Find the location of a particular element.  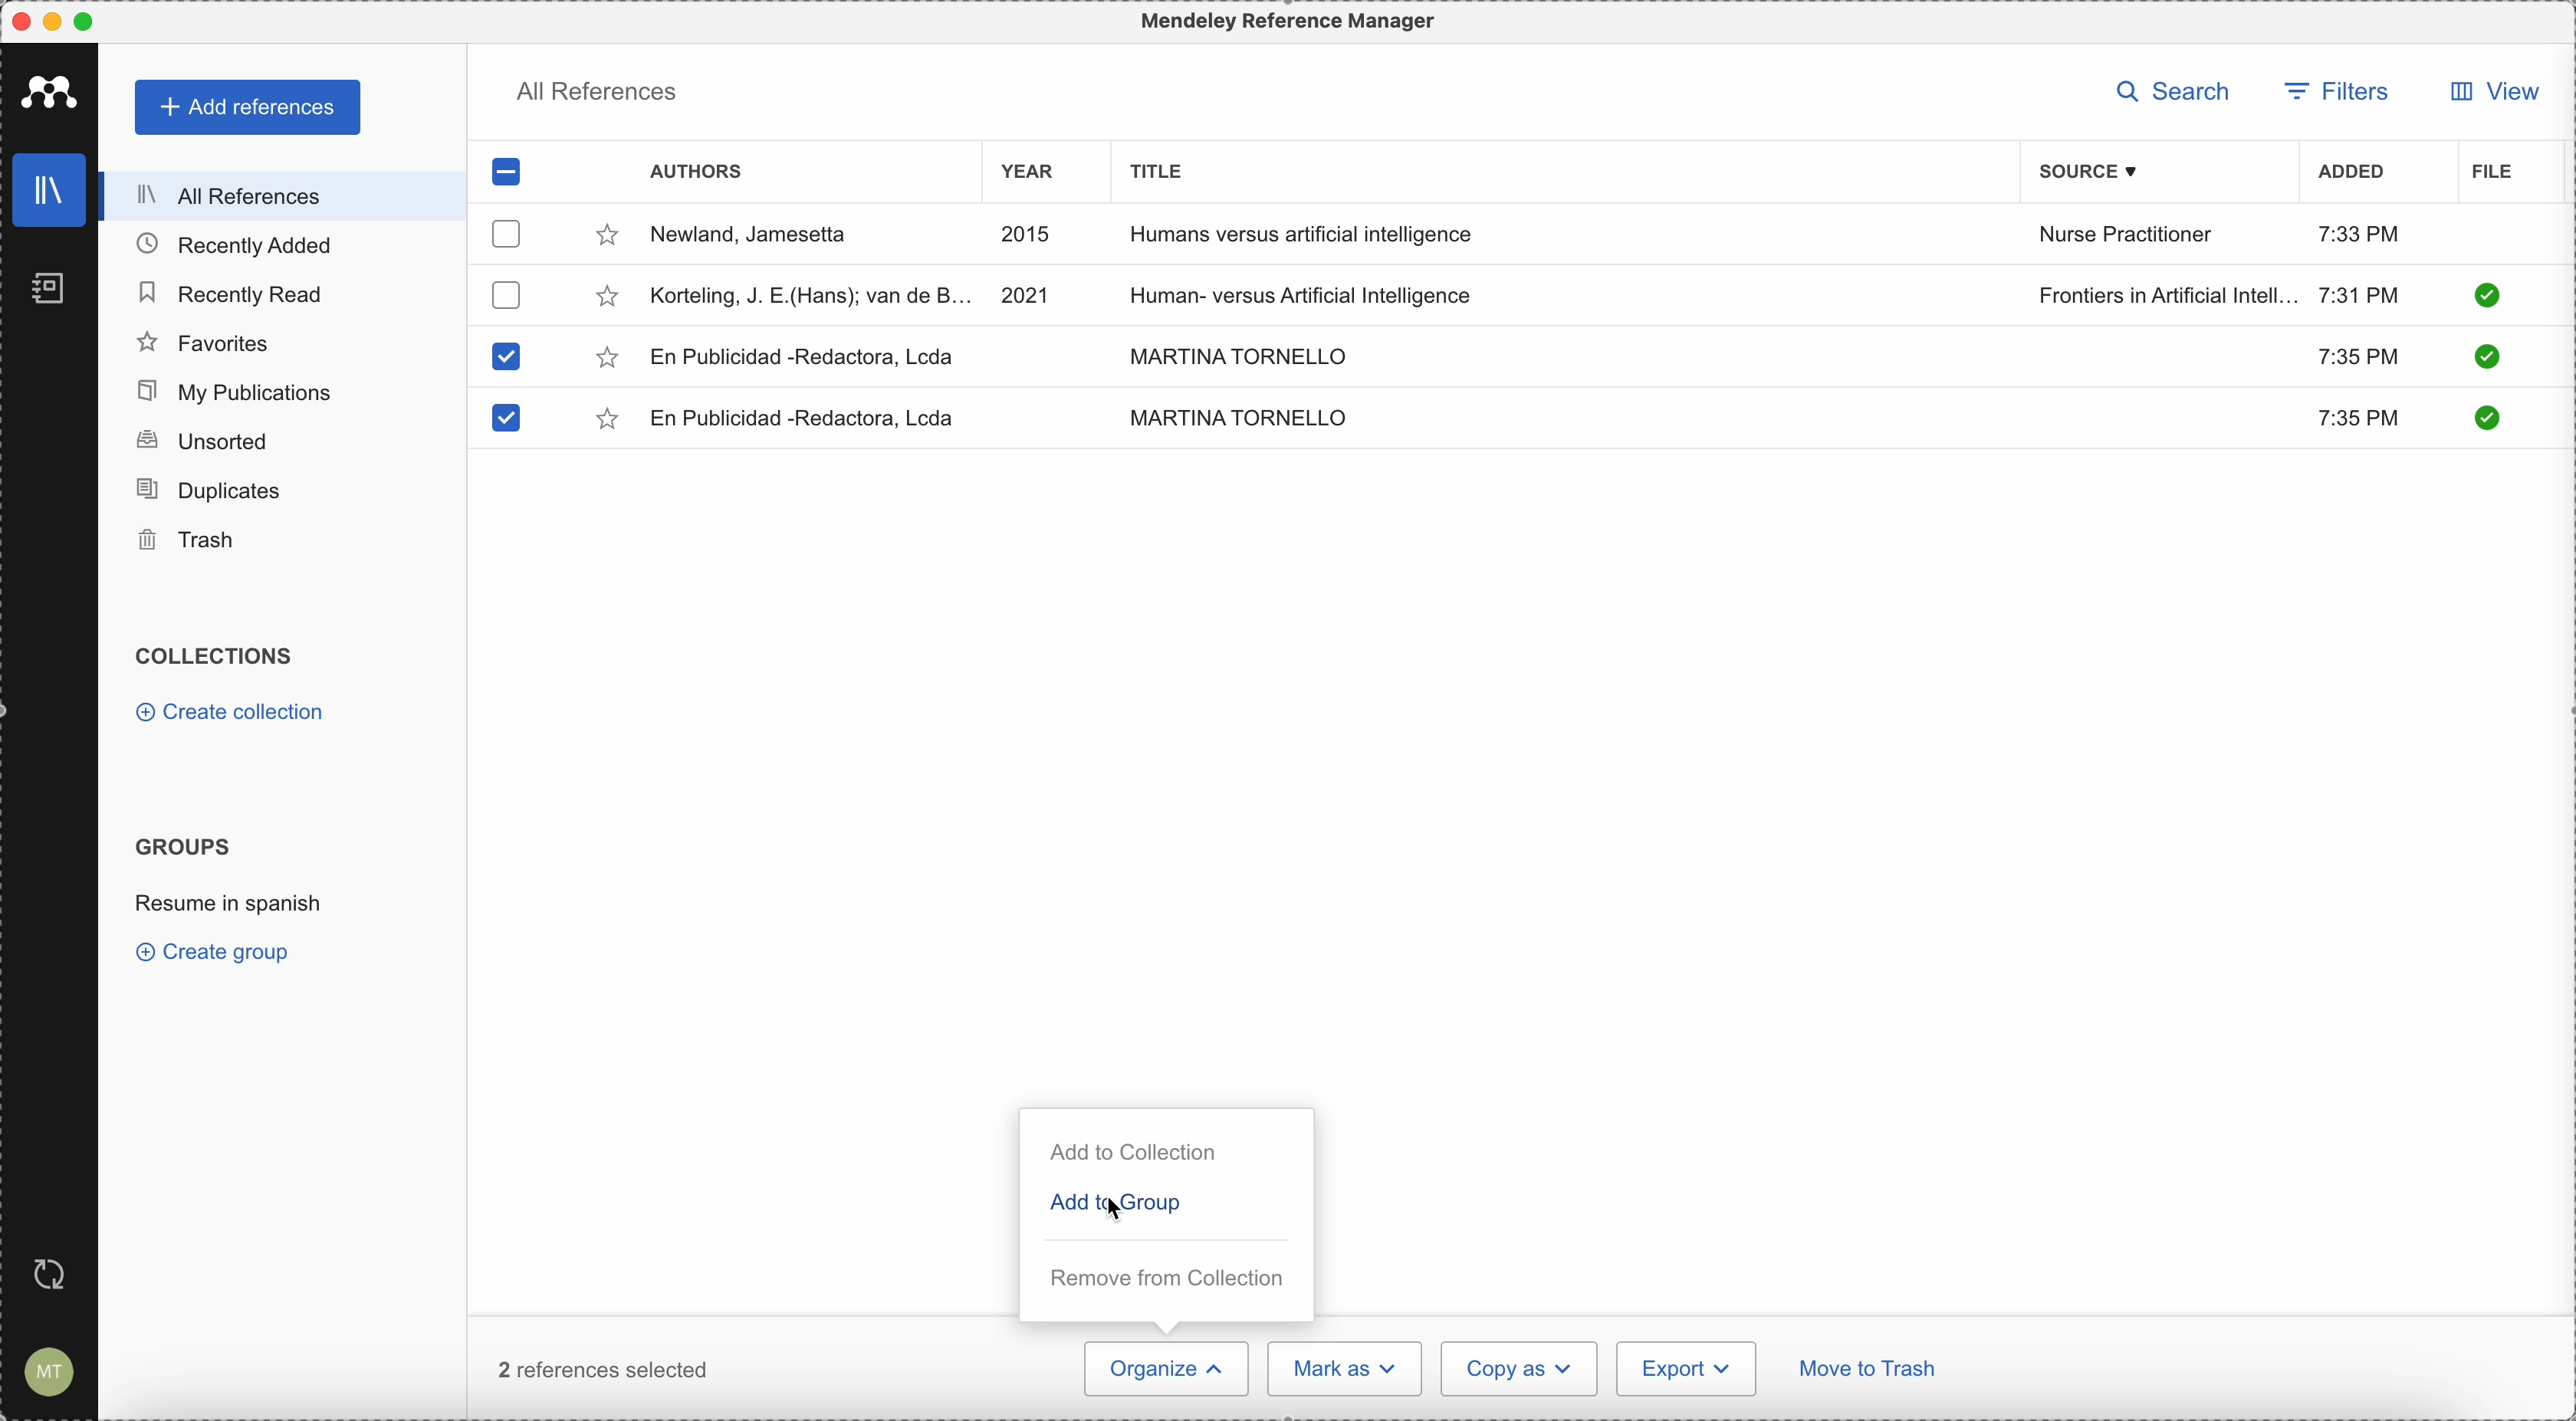

check it is located at coordinates (2486, 295).